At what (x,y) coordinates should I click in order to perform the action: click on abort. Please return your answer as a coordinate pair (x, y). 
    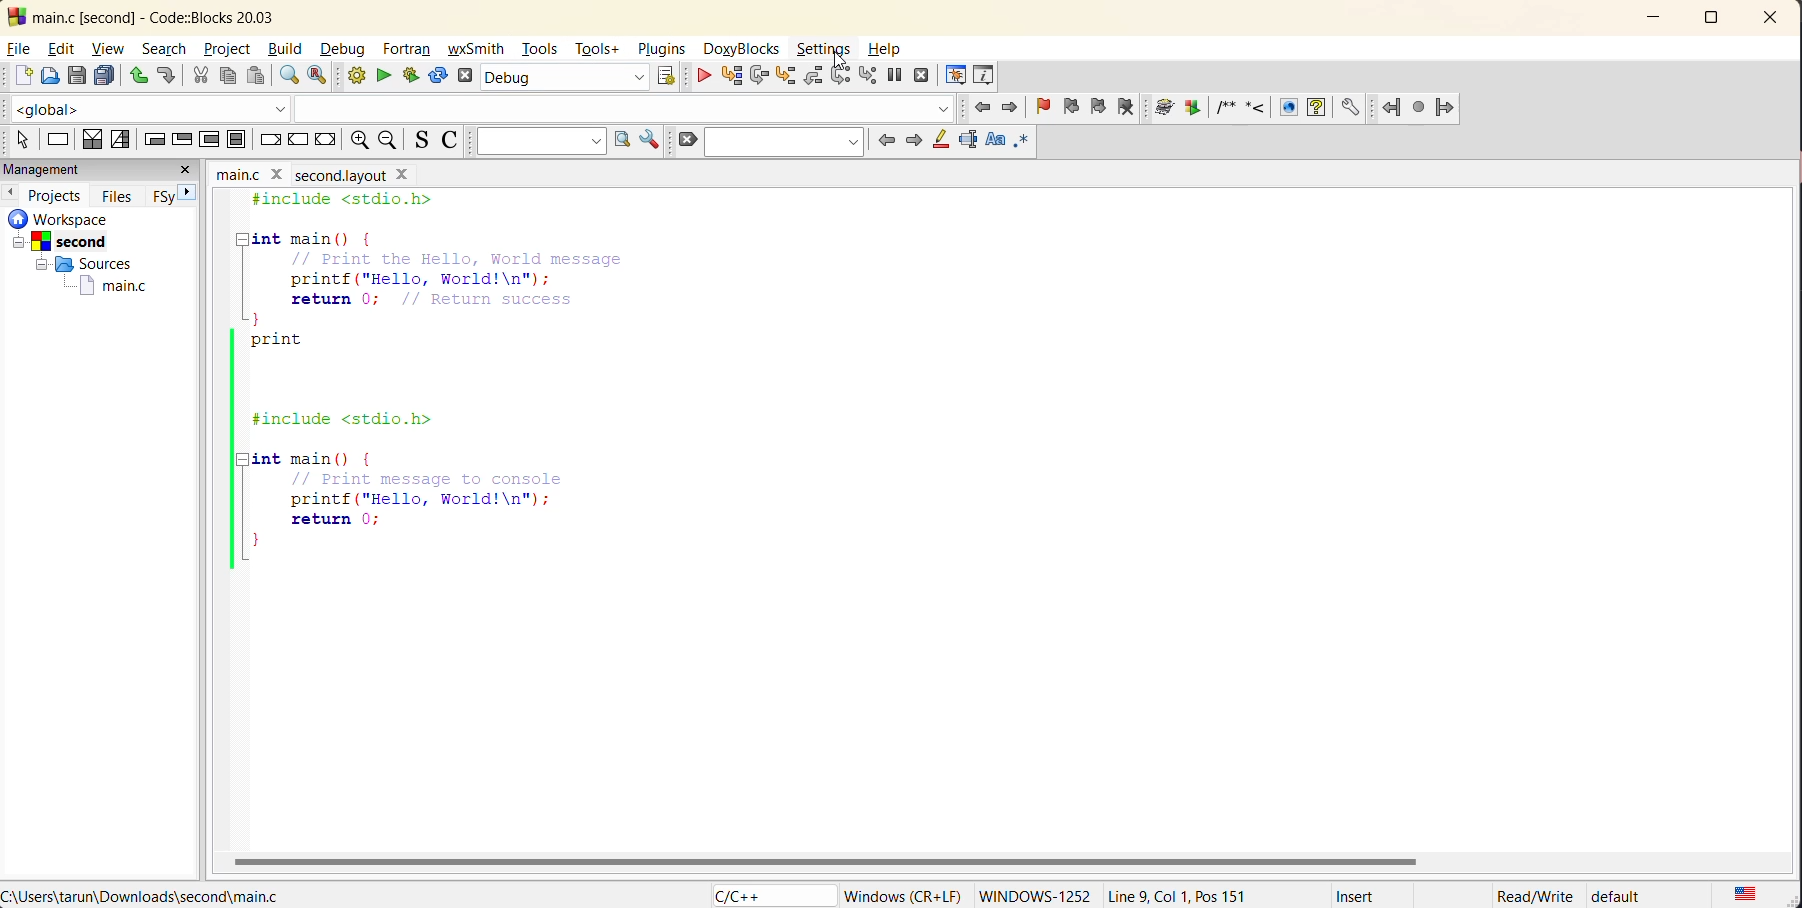
    Looking at the image, I should click on (469, 77).